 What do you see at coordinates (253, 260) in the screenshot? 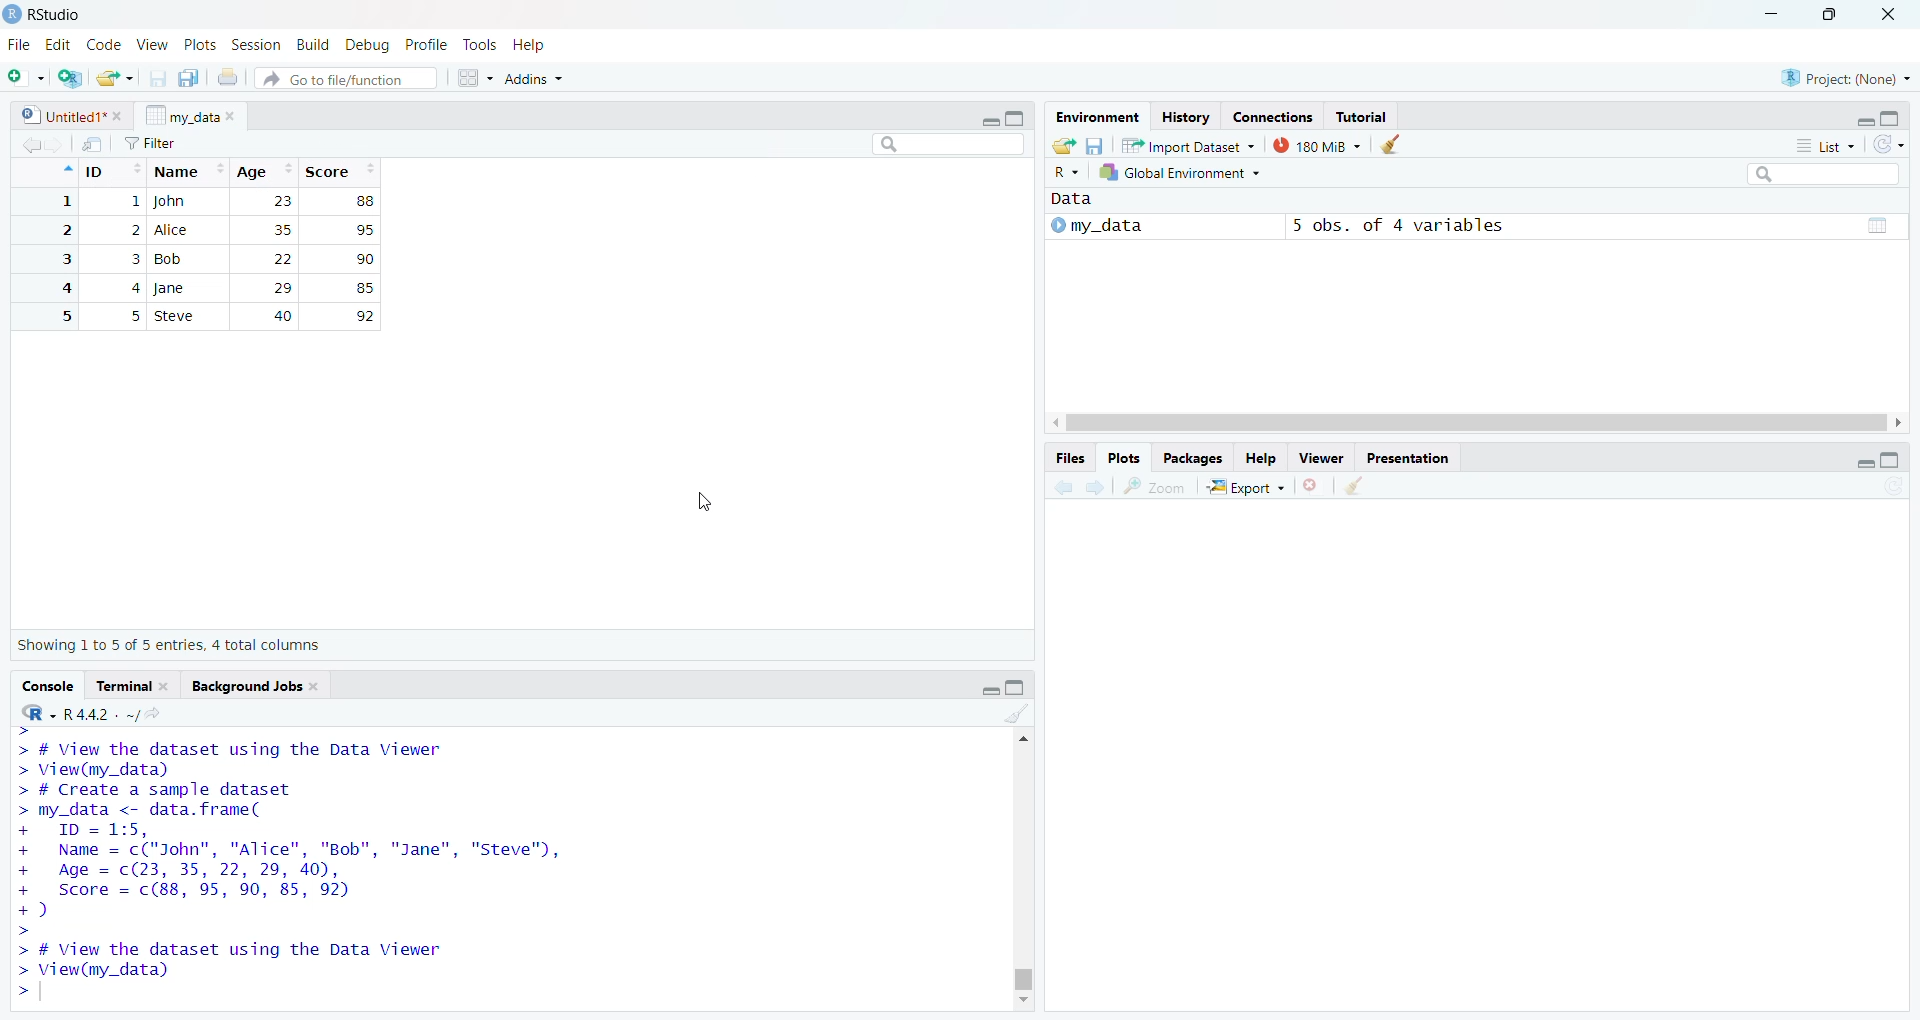
I see `1 John 23 88
2 Alice 35 95
3 Bob 22 90
4 Jane 29 85
5 Steve 40 92` at bounding box center [253, 260].